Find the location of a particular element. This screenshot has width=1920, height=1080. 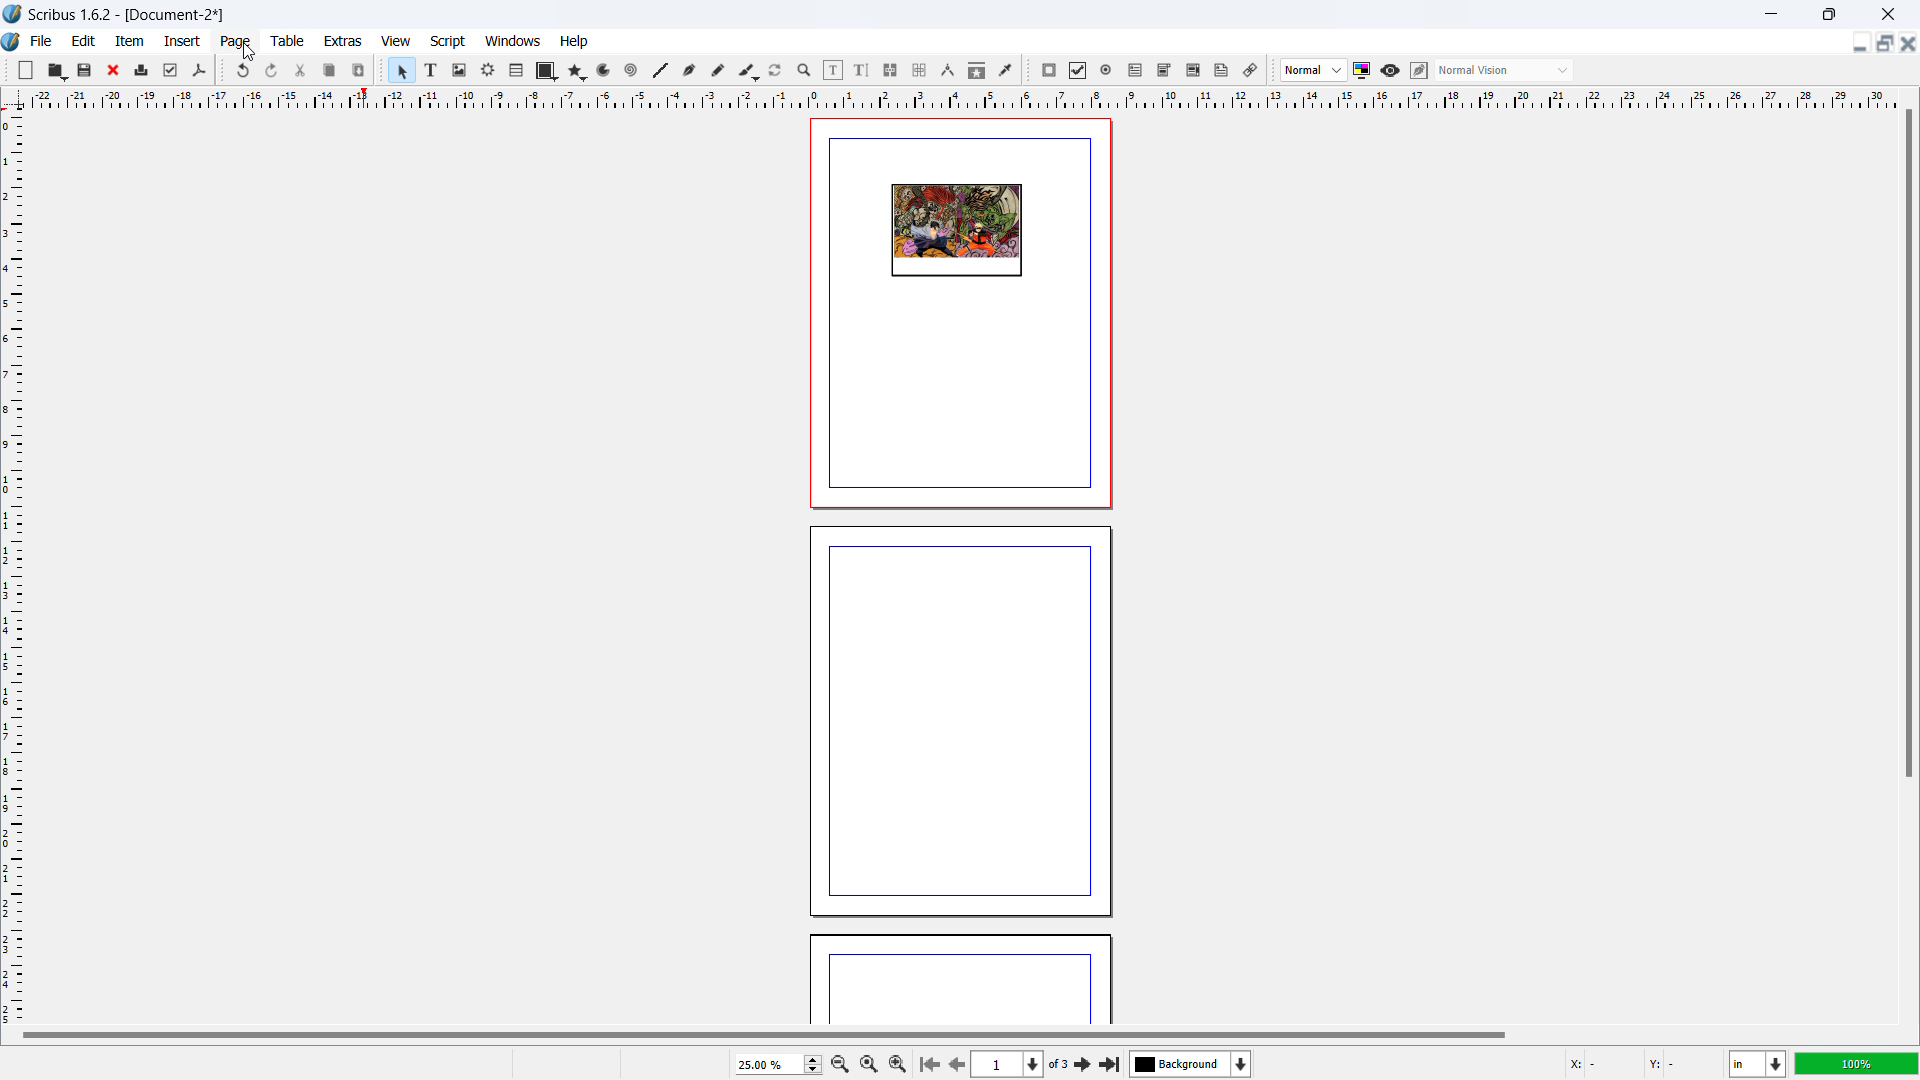

horizontal scrollbar is located at coordinates (764, 1034).